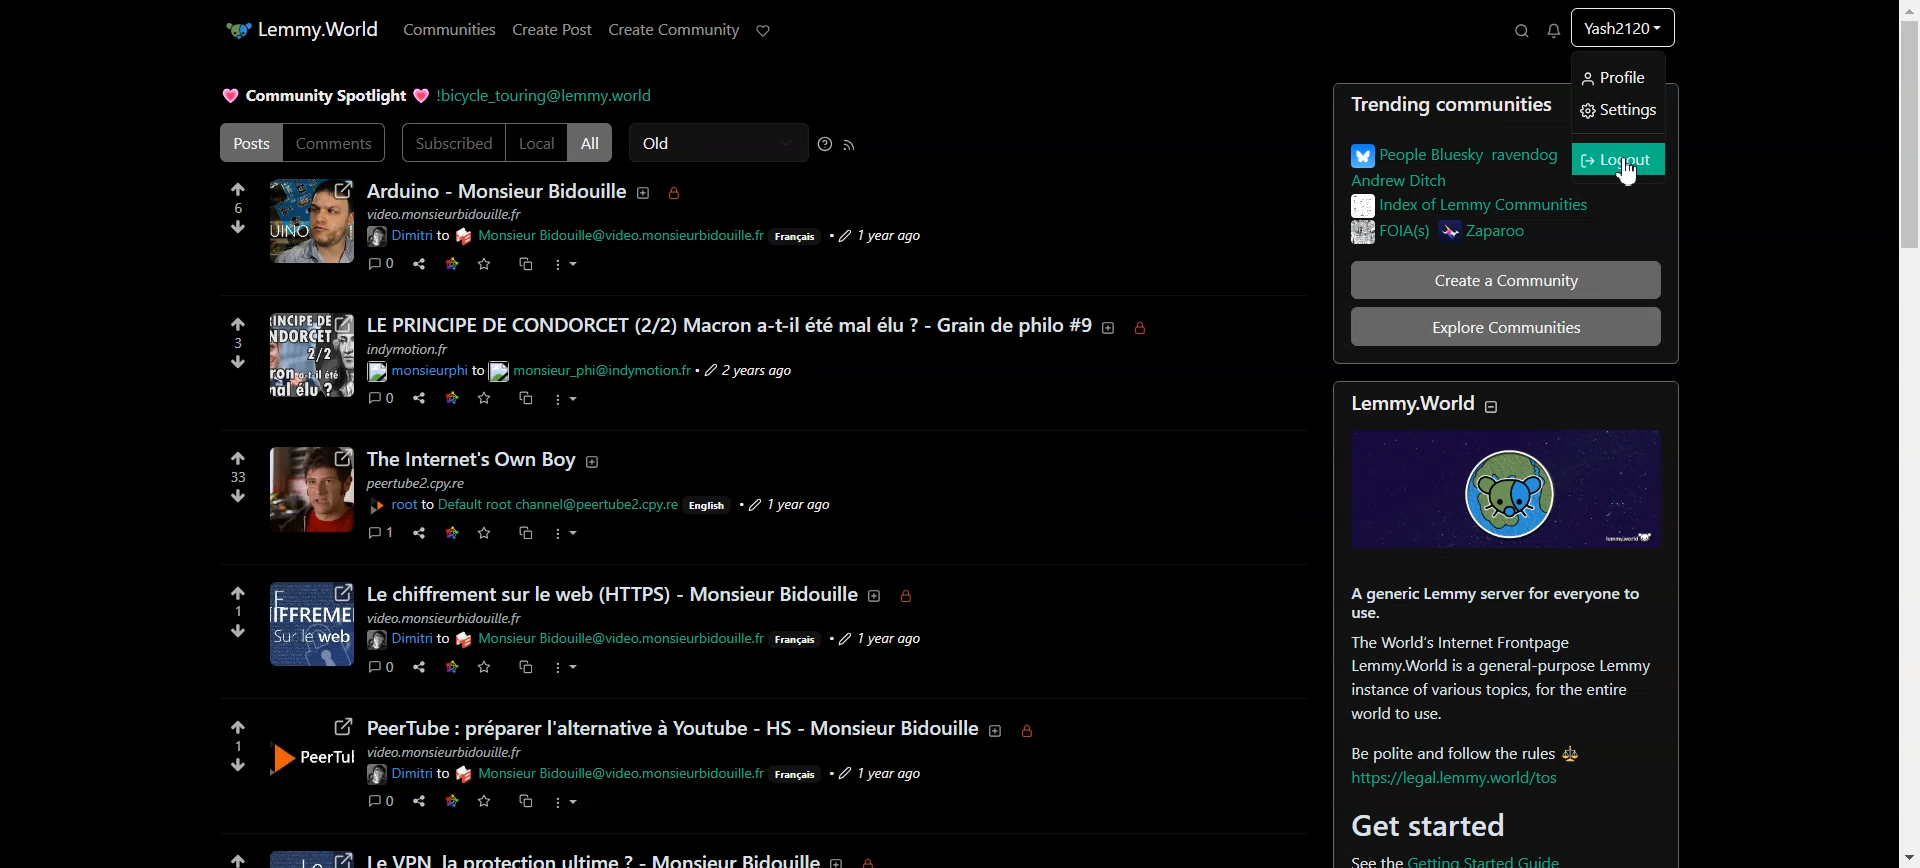  I want to click on time posted, so click(882, 235).